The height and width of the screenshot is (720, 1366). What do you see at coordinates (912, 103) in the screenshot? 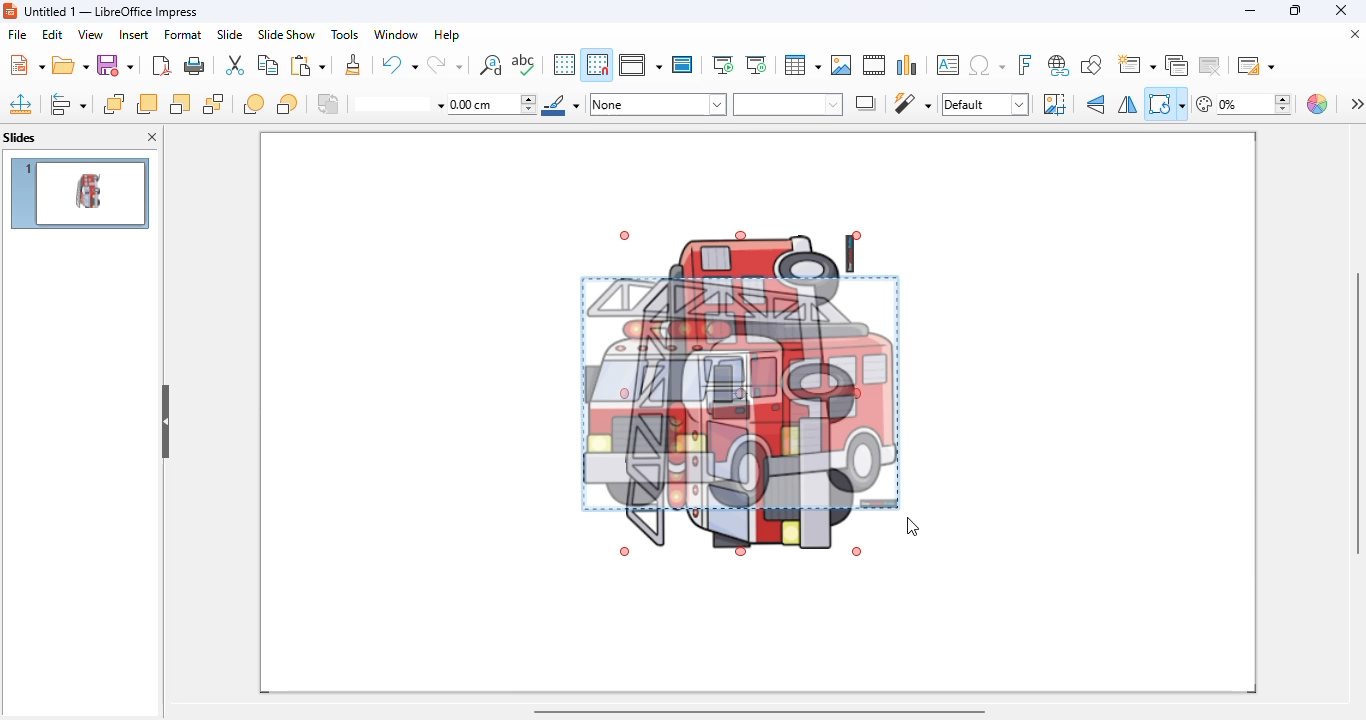
I see `filter` at bounding box center [912, 103].